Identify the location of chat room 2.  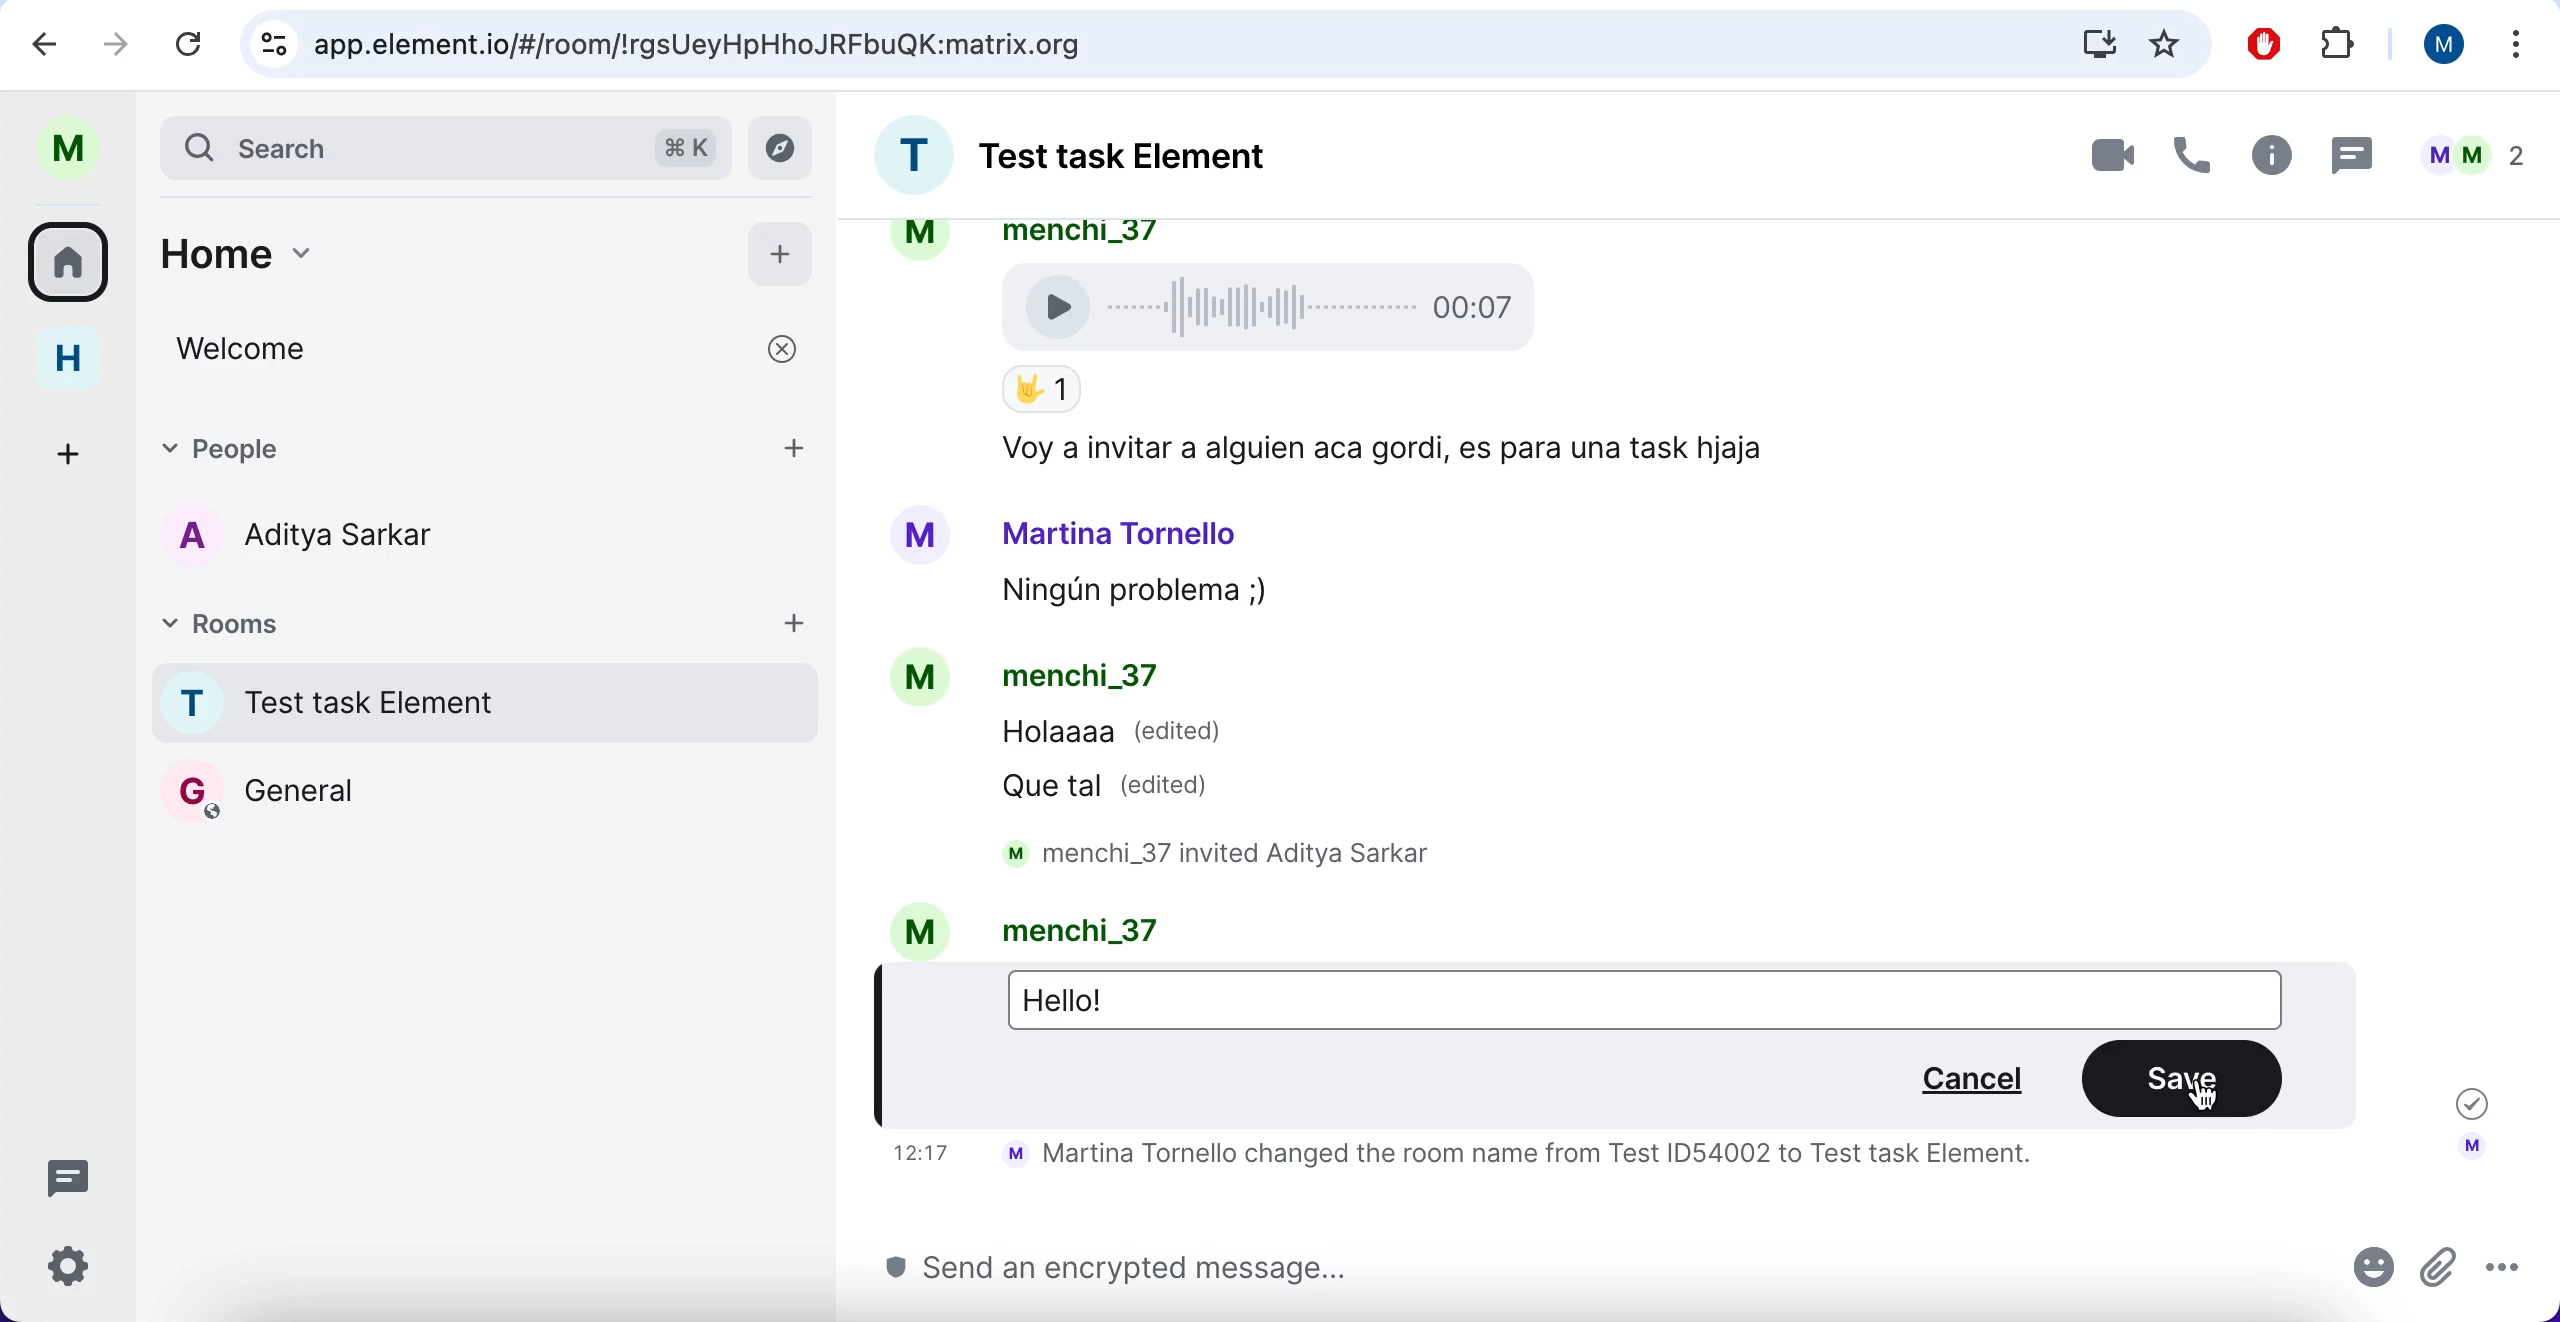
(339, 793).